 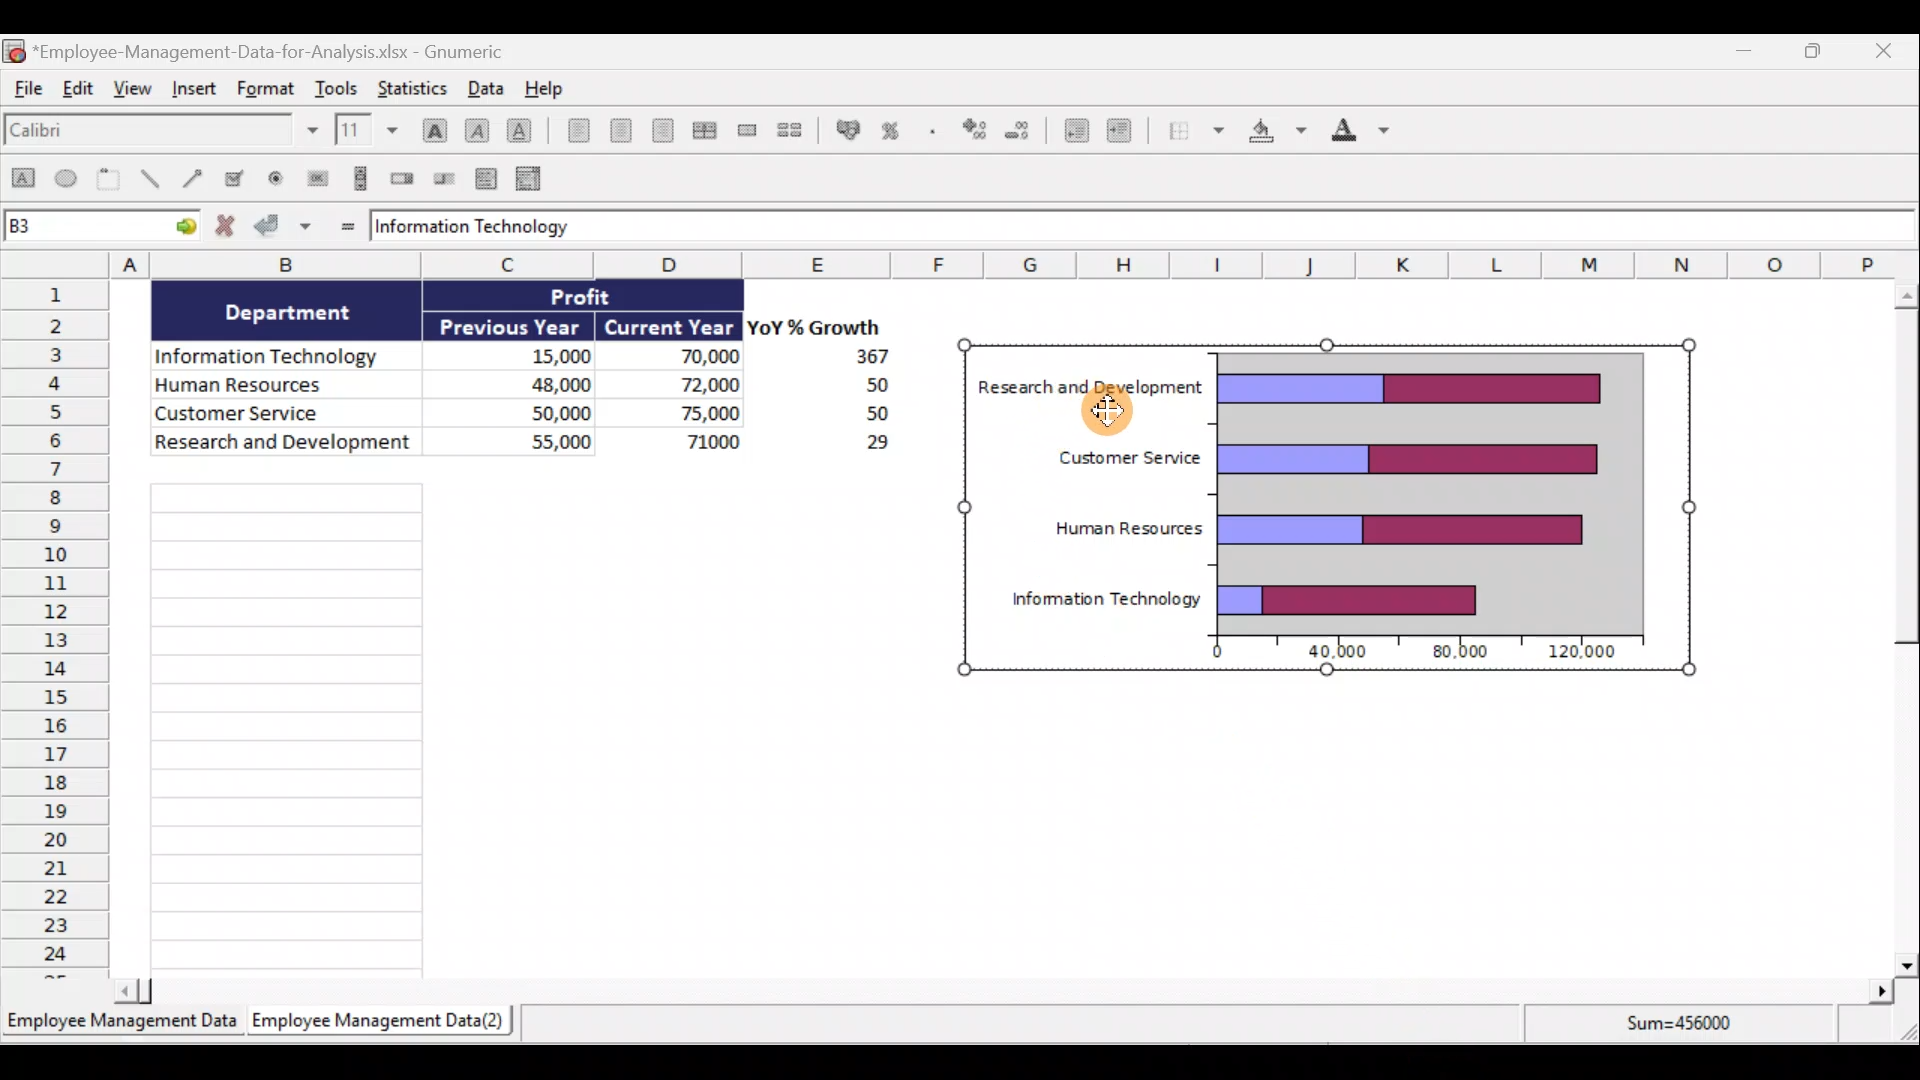 I want to click on Split a merged range of cells, so click(x=798, y=132).